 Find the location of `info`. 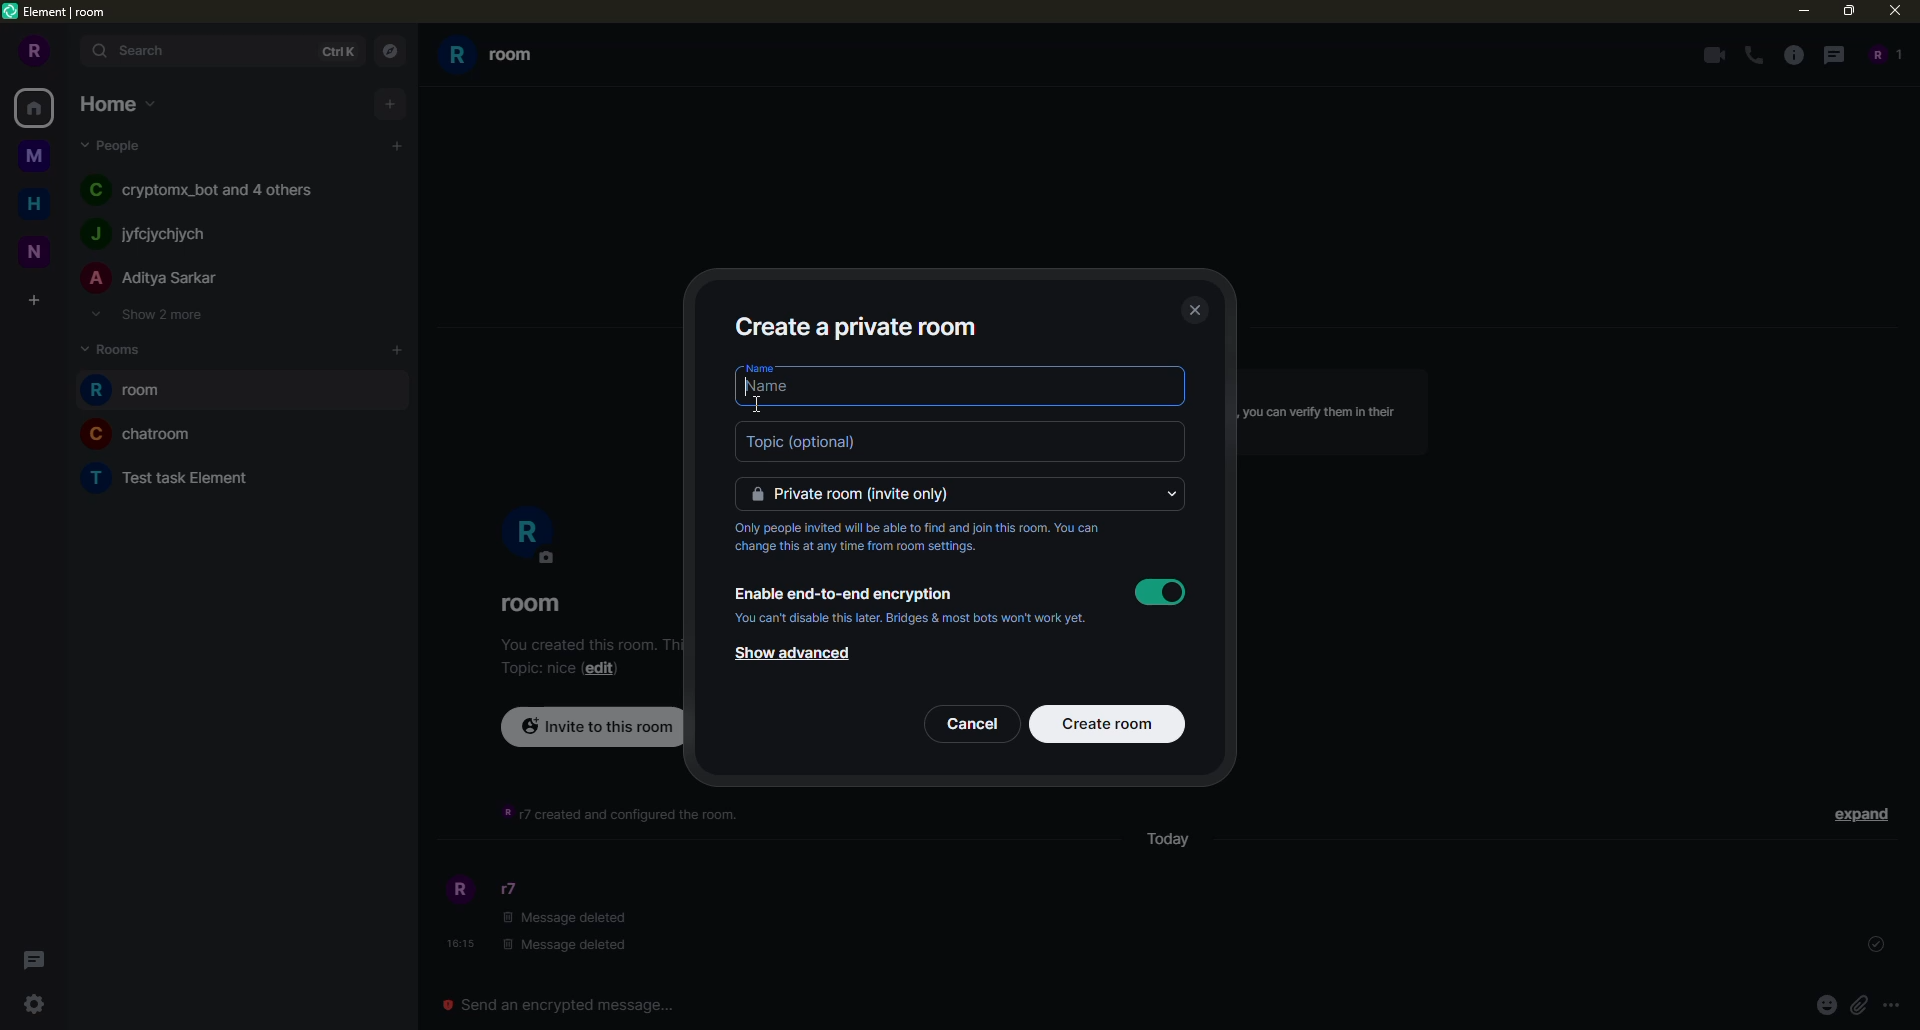

info is located at coordinates (1330, 416).